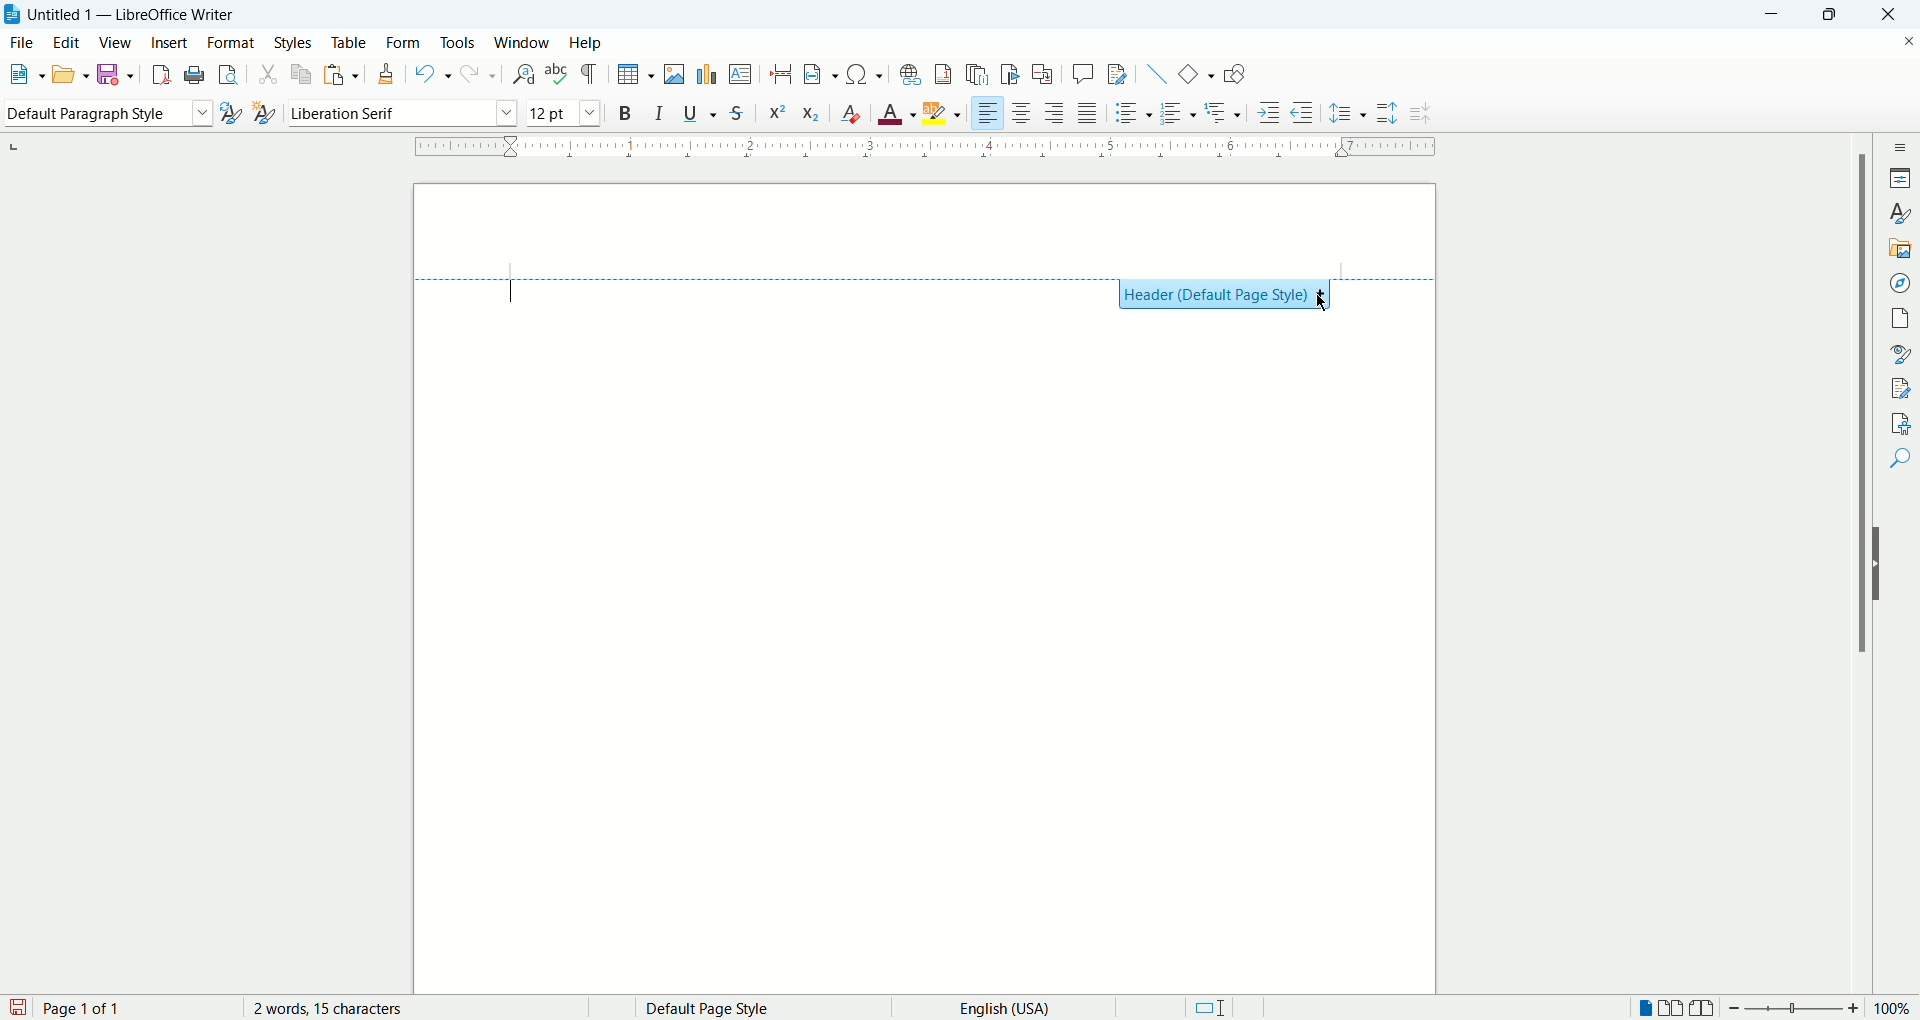  Describe the element at coordinates (1175, 113) in the screenshot. I see `ordered list` at that location.